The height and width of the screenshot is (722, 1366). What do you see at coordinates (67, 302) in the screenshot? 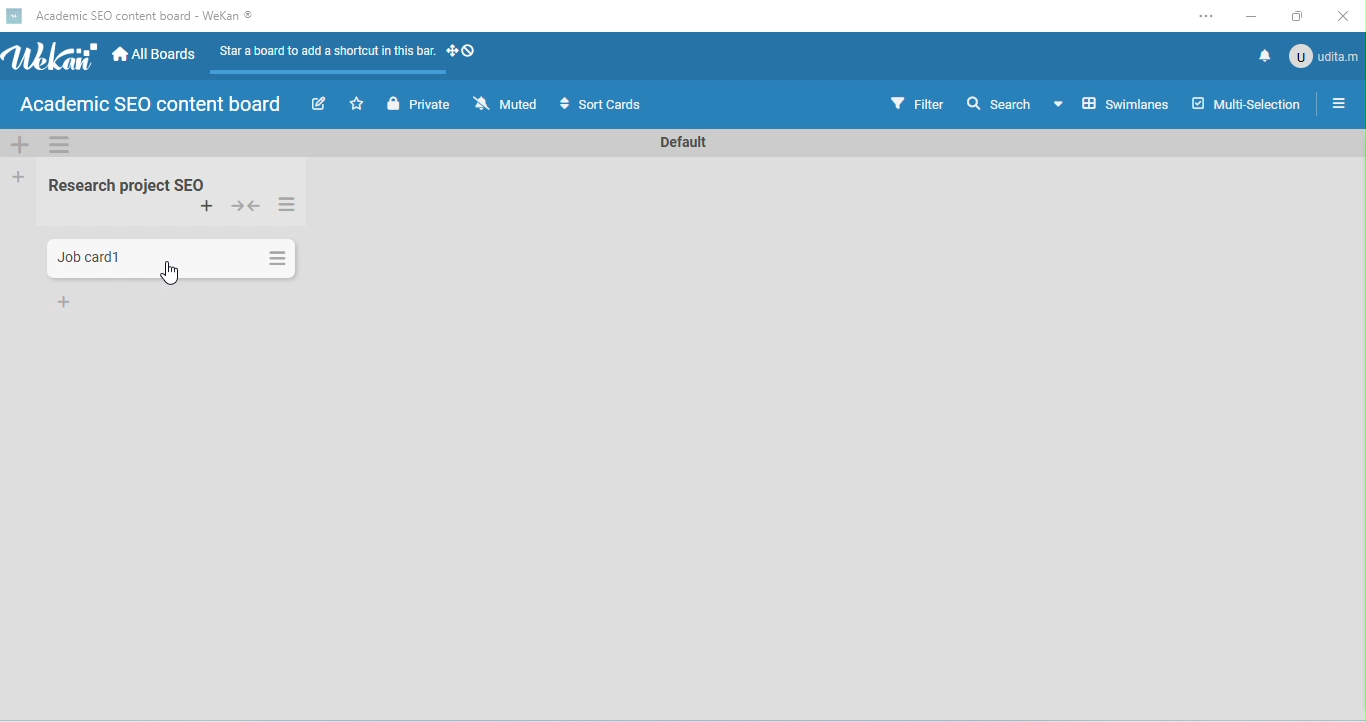
I see `add card to bottom` at bounding box center [67, 302].